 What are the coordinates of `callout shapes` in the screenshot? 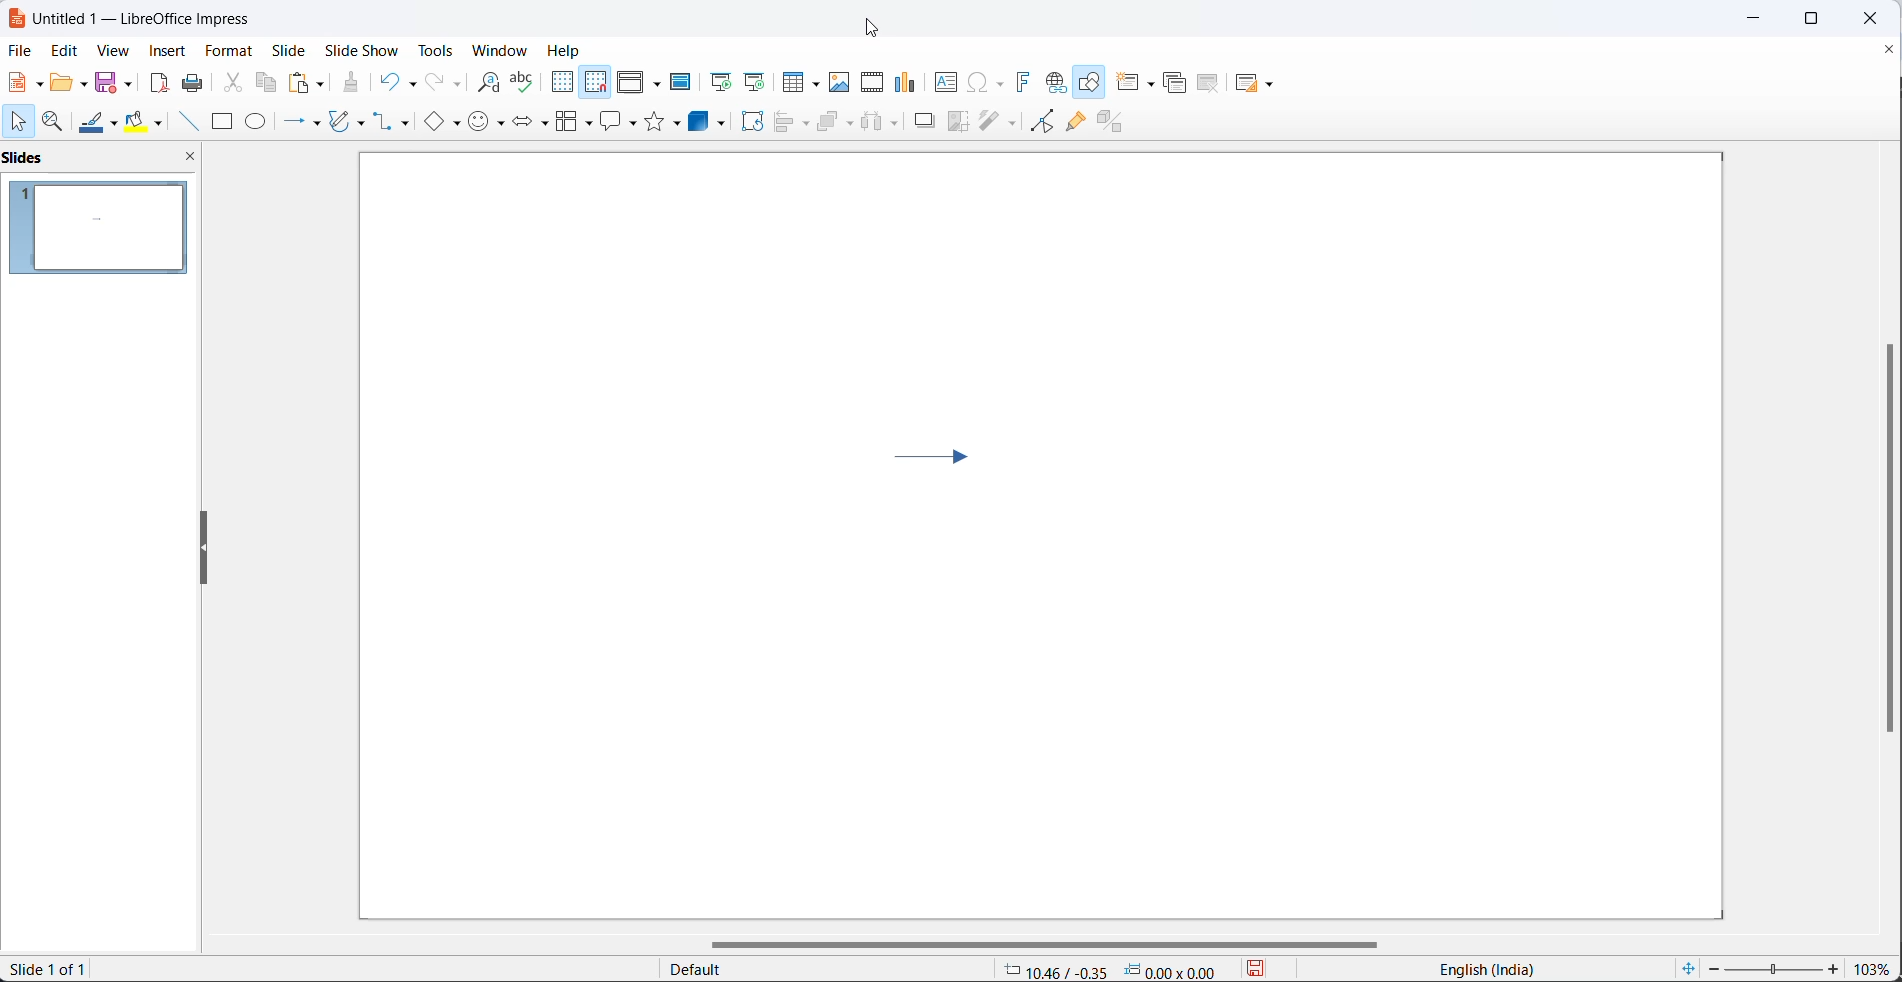 It's located at (616, 121).